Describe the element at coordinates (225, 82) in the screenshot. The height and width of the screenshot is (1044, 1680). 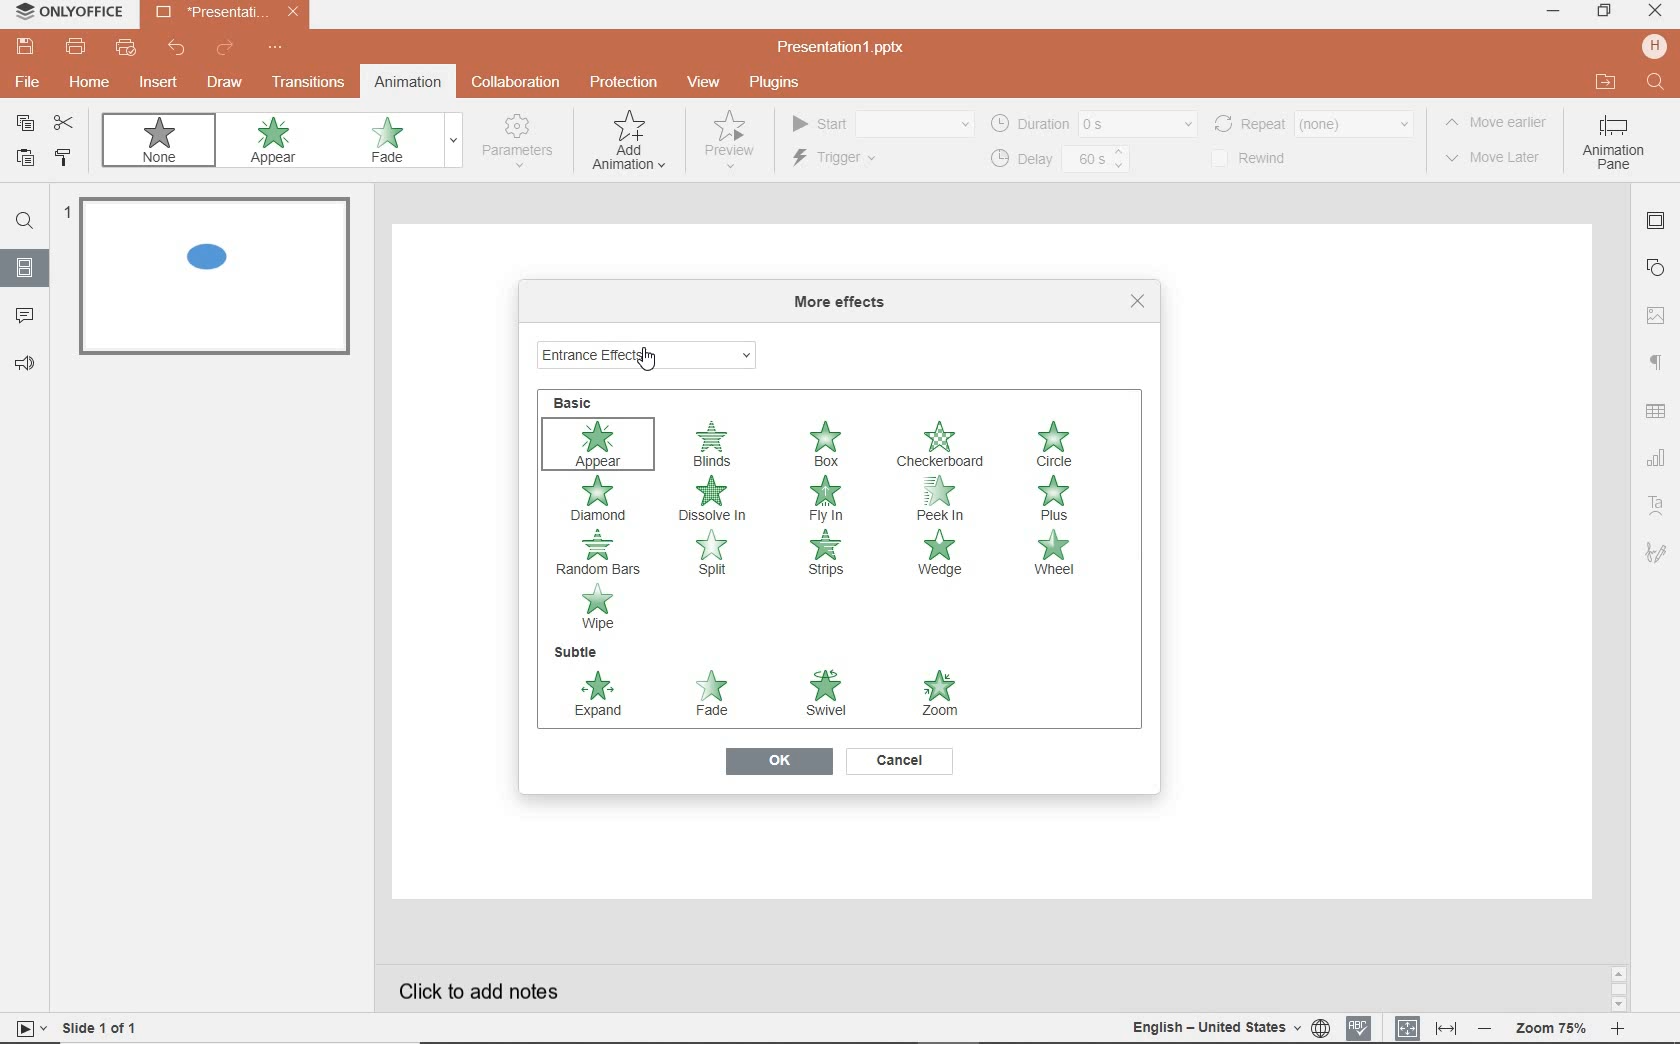
I see `draw` at that location.